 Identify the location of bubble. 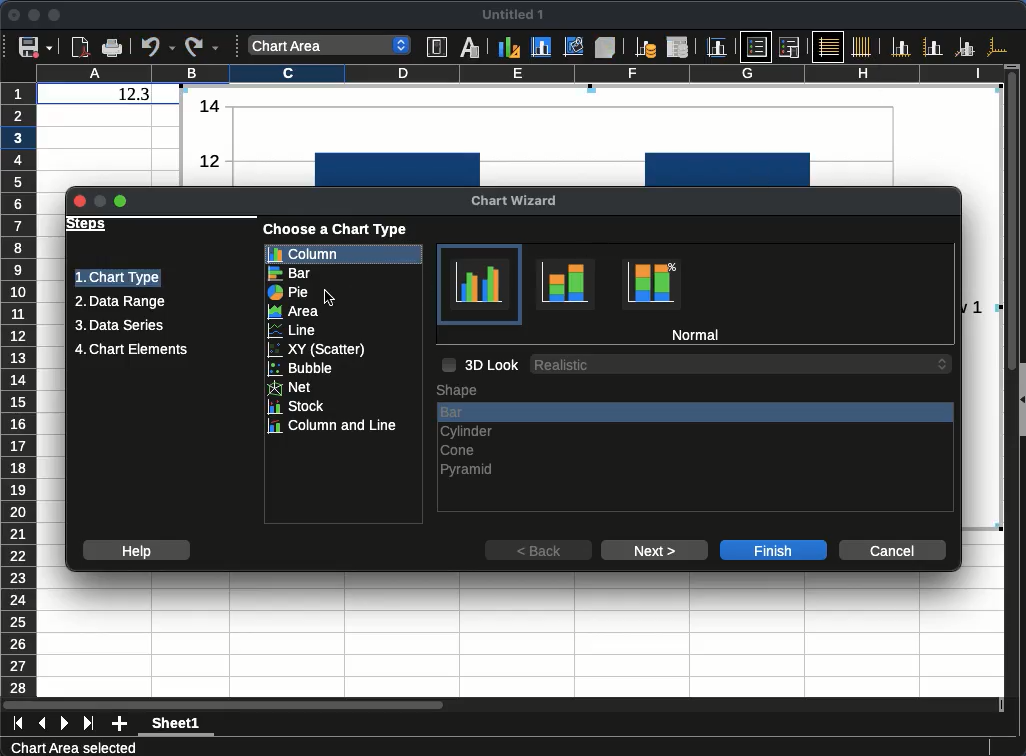
(344, 369).